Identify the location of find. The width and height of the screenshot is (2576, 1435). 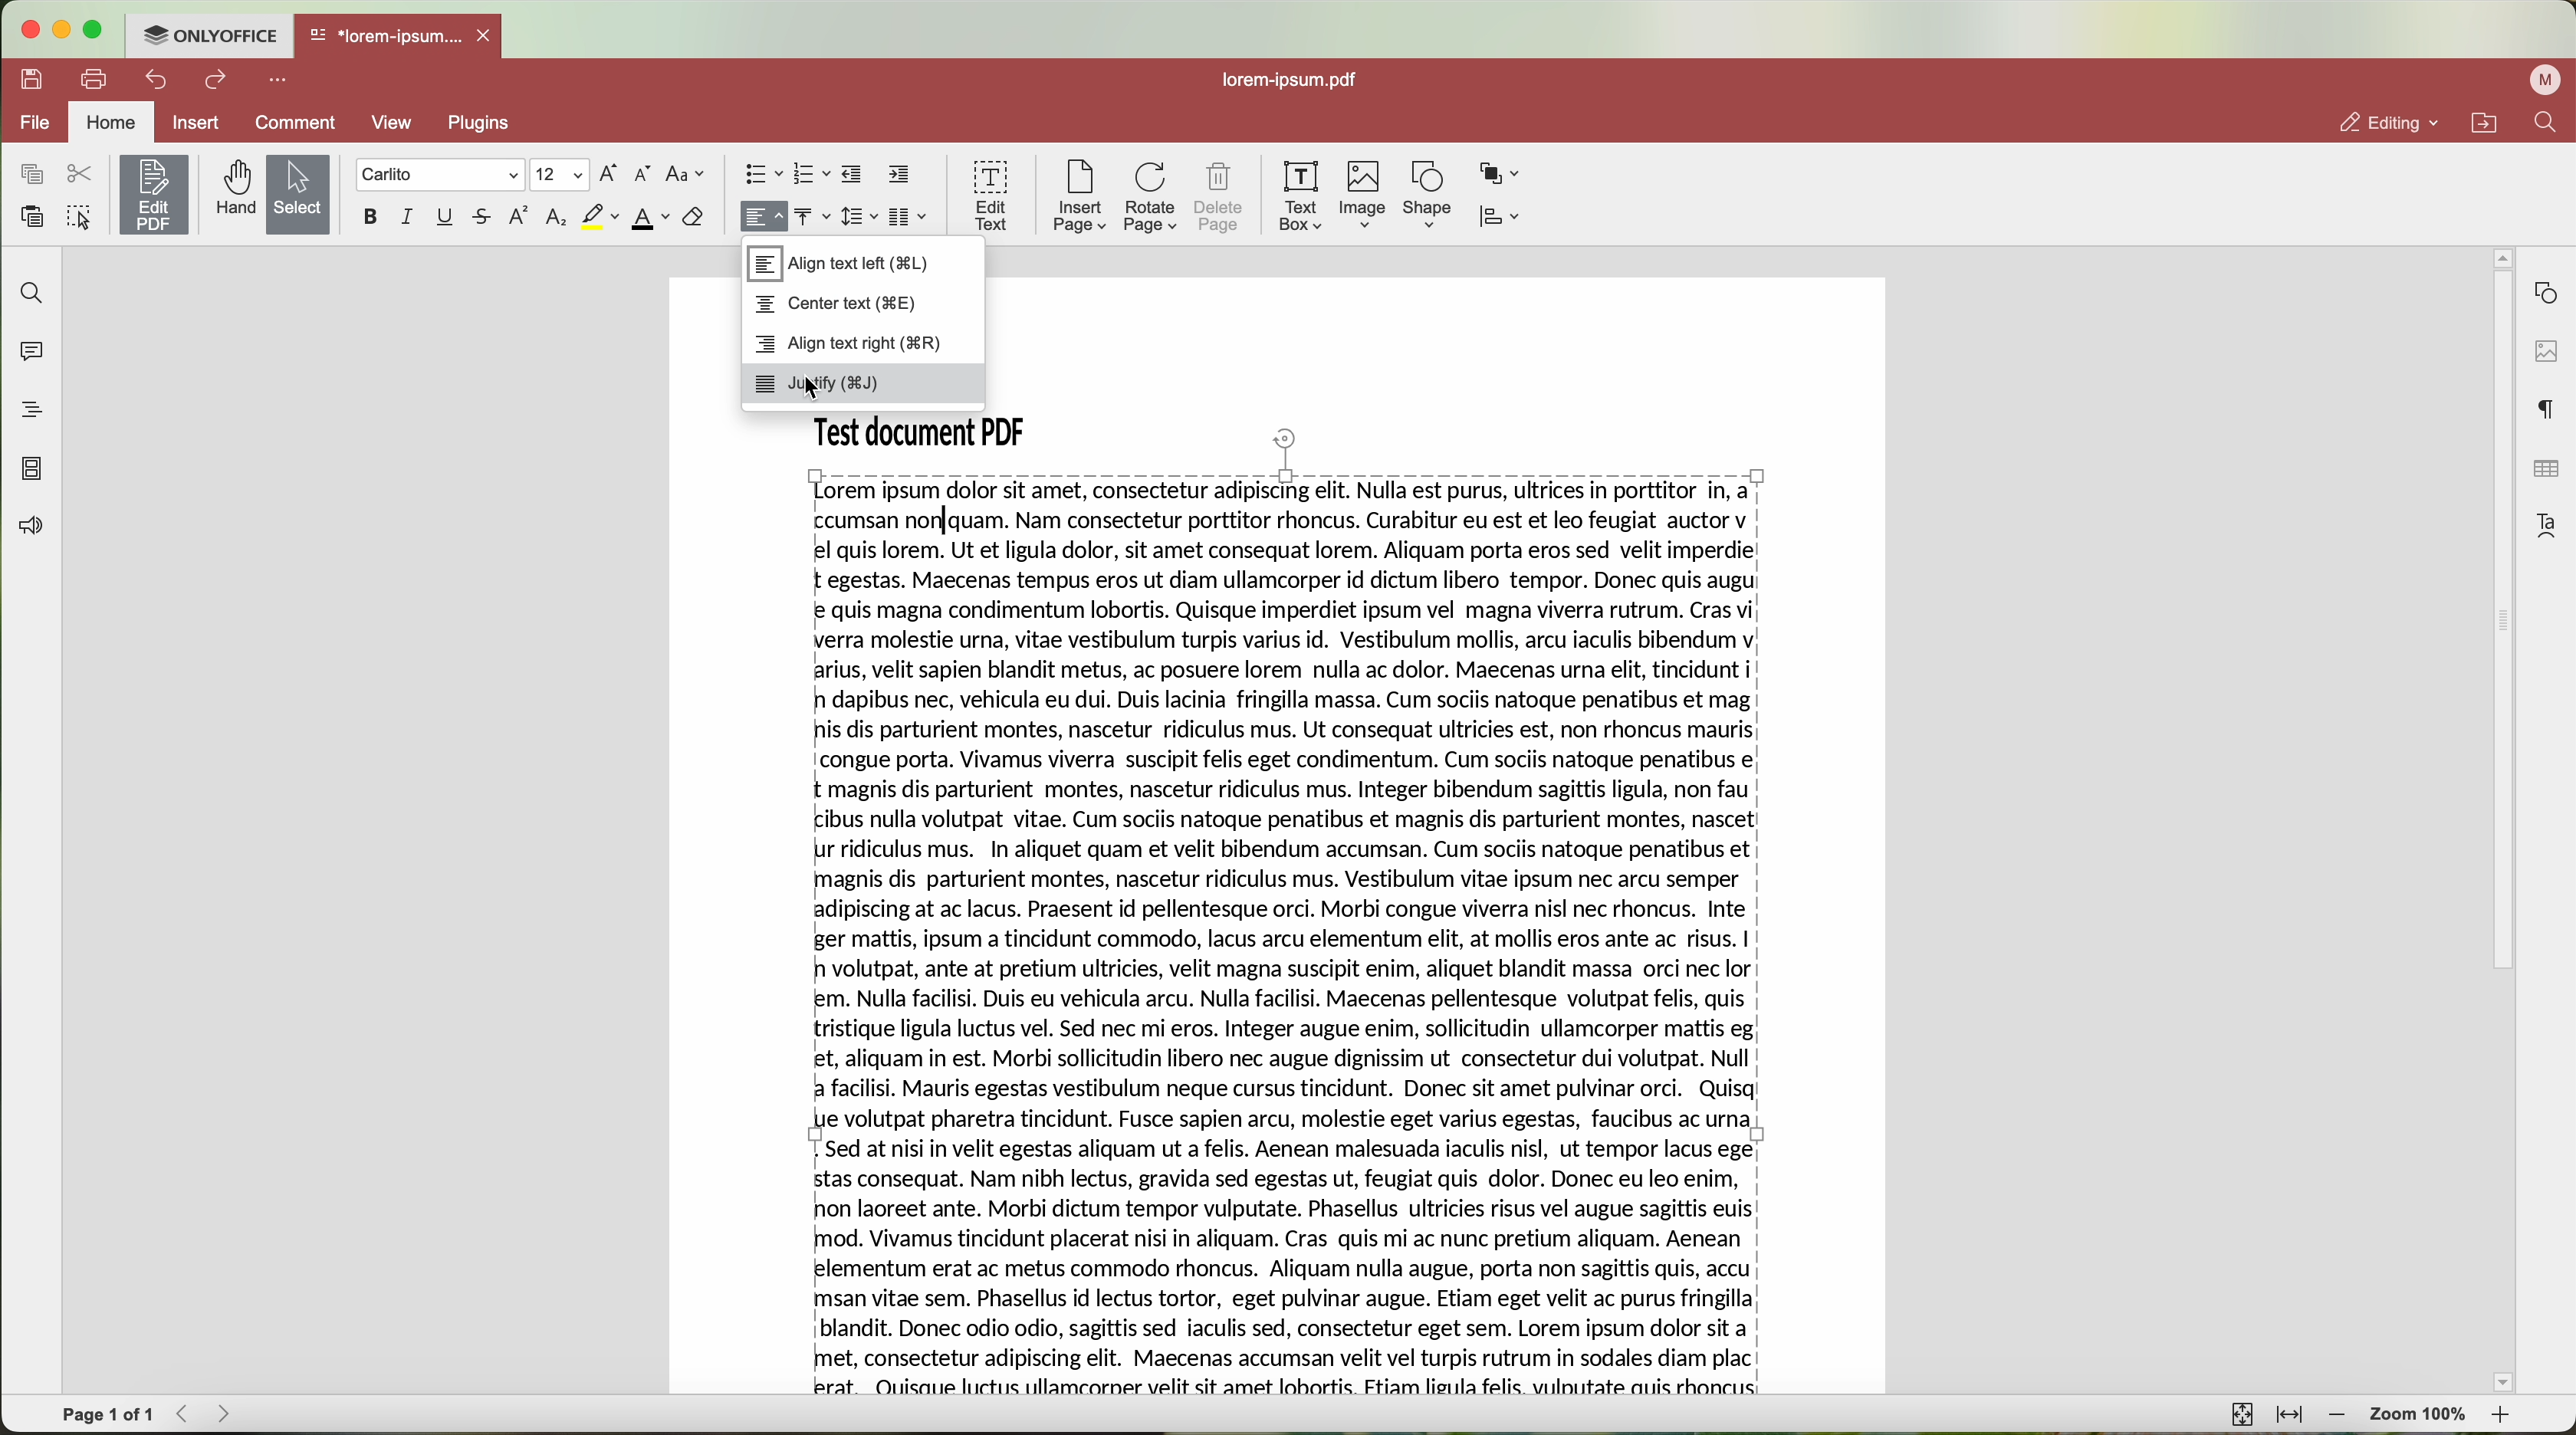
(2548, 125).